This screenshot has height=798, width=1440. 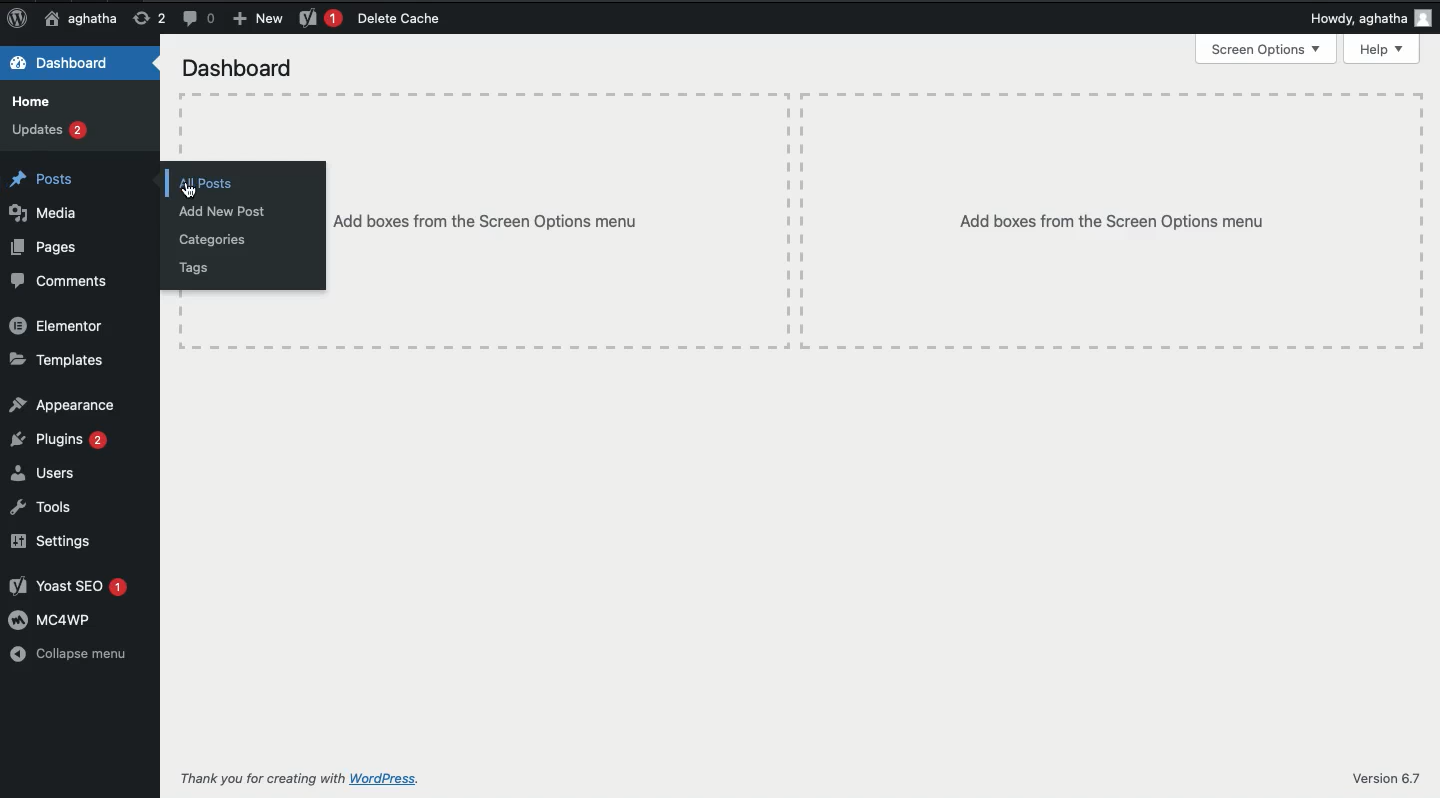 What do you see at coordinates (65, 404) in the screenshot?
I see `Appearance` at bounding box center [65, 404].